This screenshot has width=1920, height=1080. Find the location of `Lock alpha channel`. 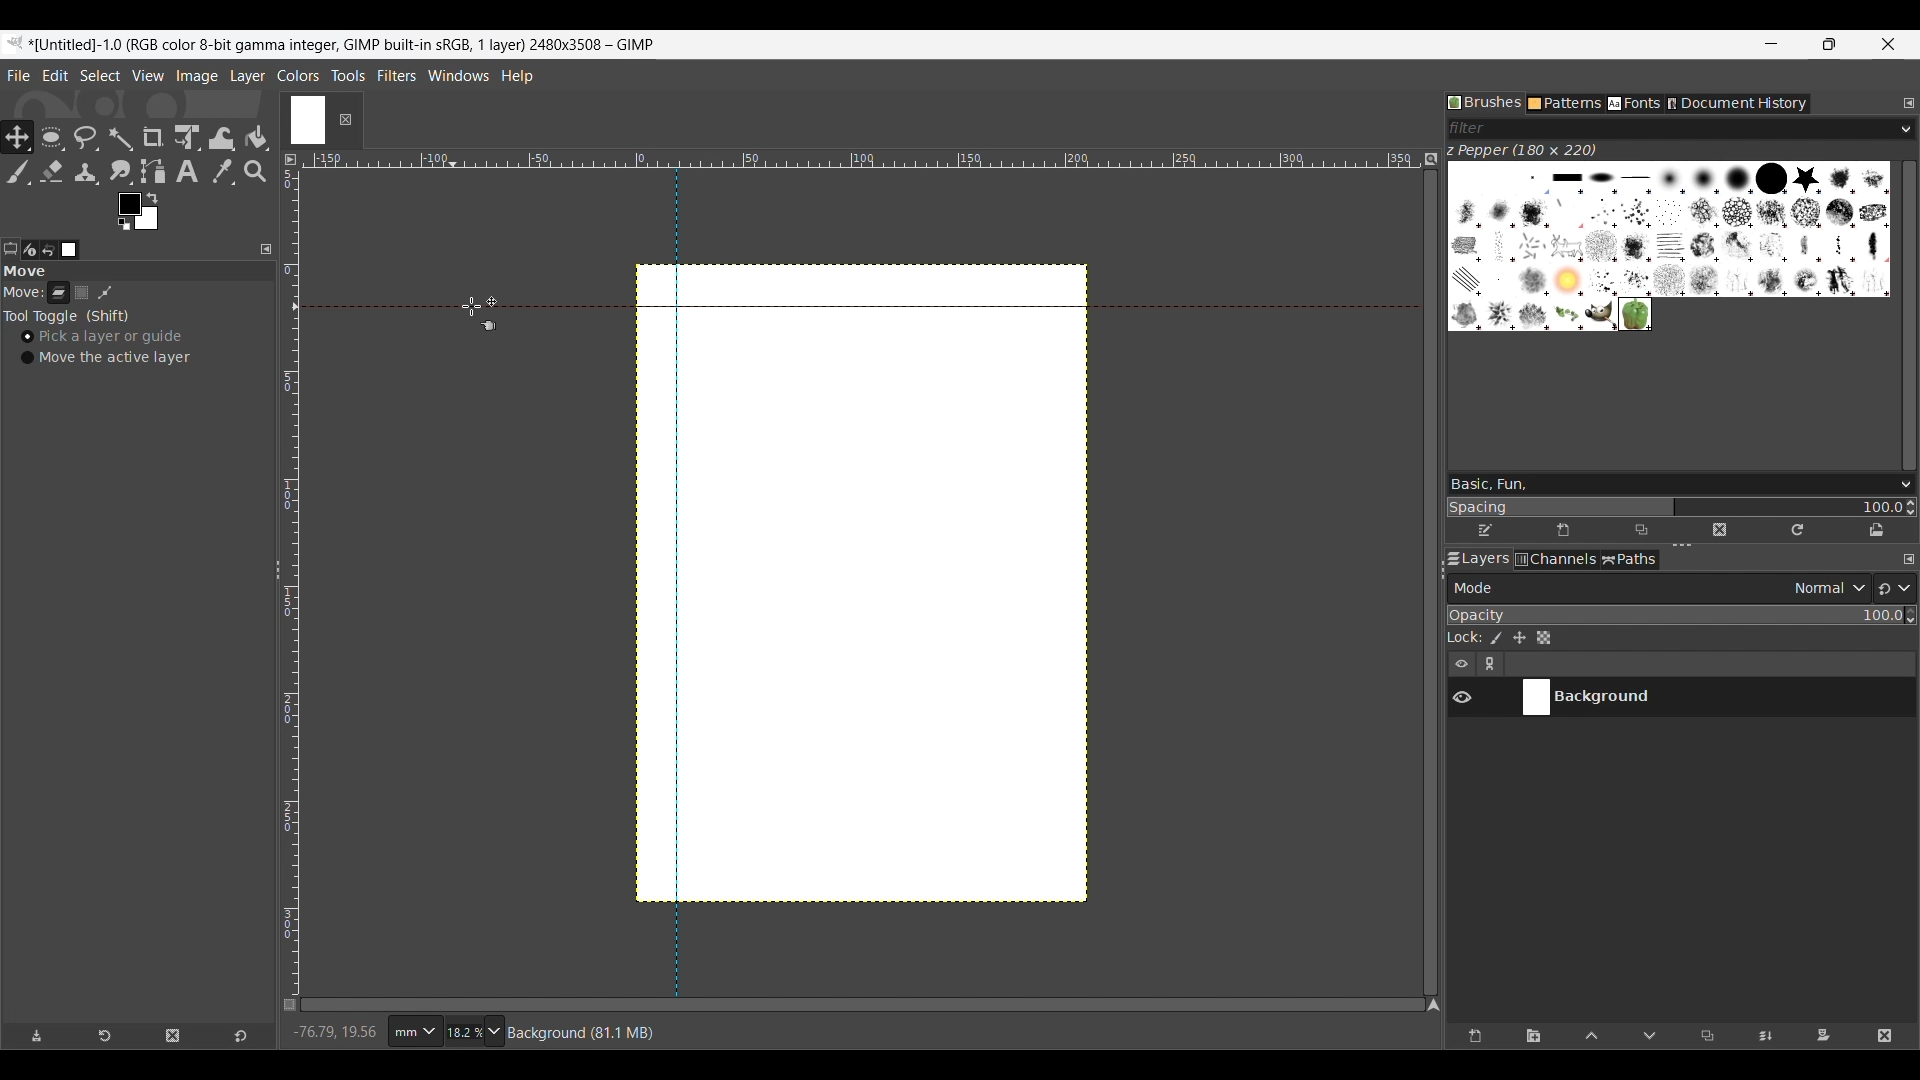

Lock alpha channel is located at coordinates (1543, 638).